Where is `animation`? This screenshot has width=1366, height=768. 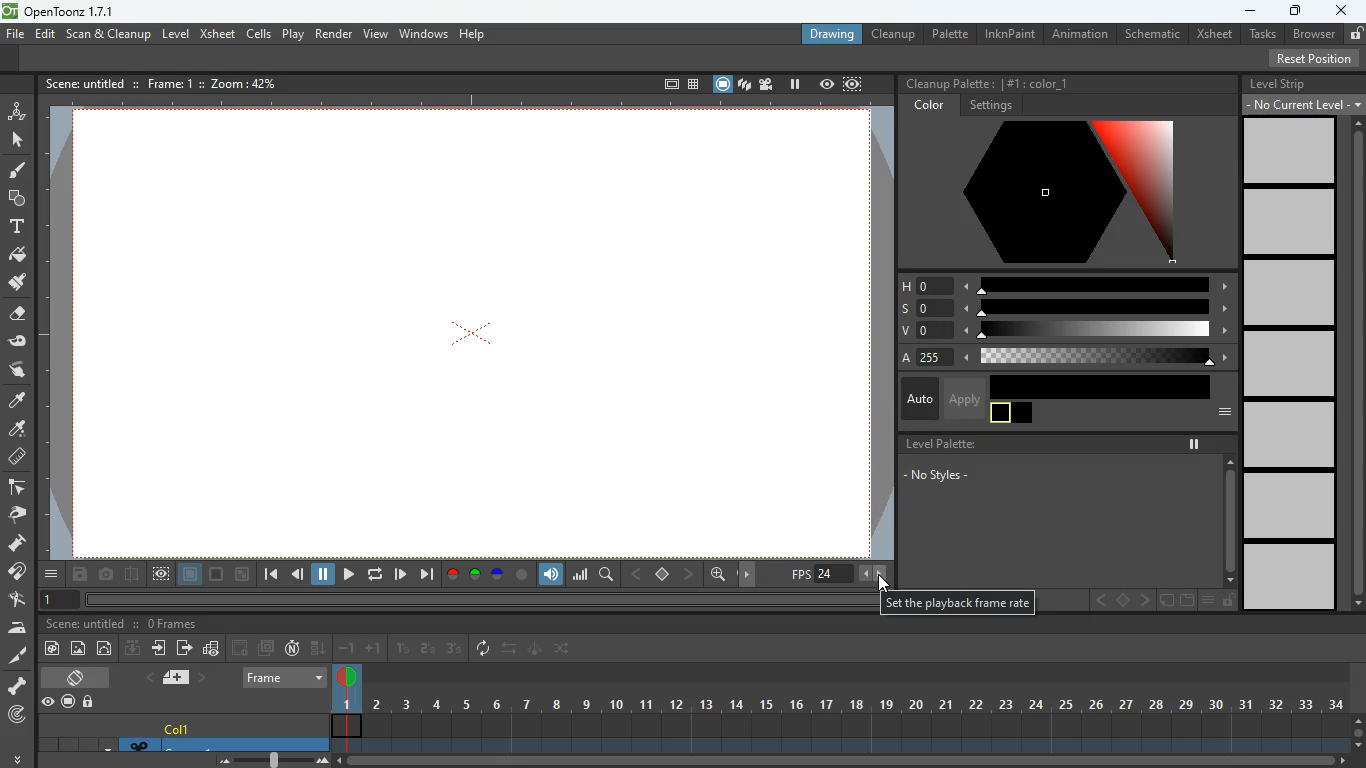 animation is located at coordinates (1083, 34).